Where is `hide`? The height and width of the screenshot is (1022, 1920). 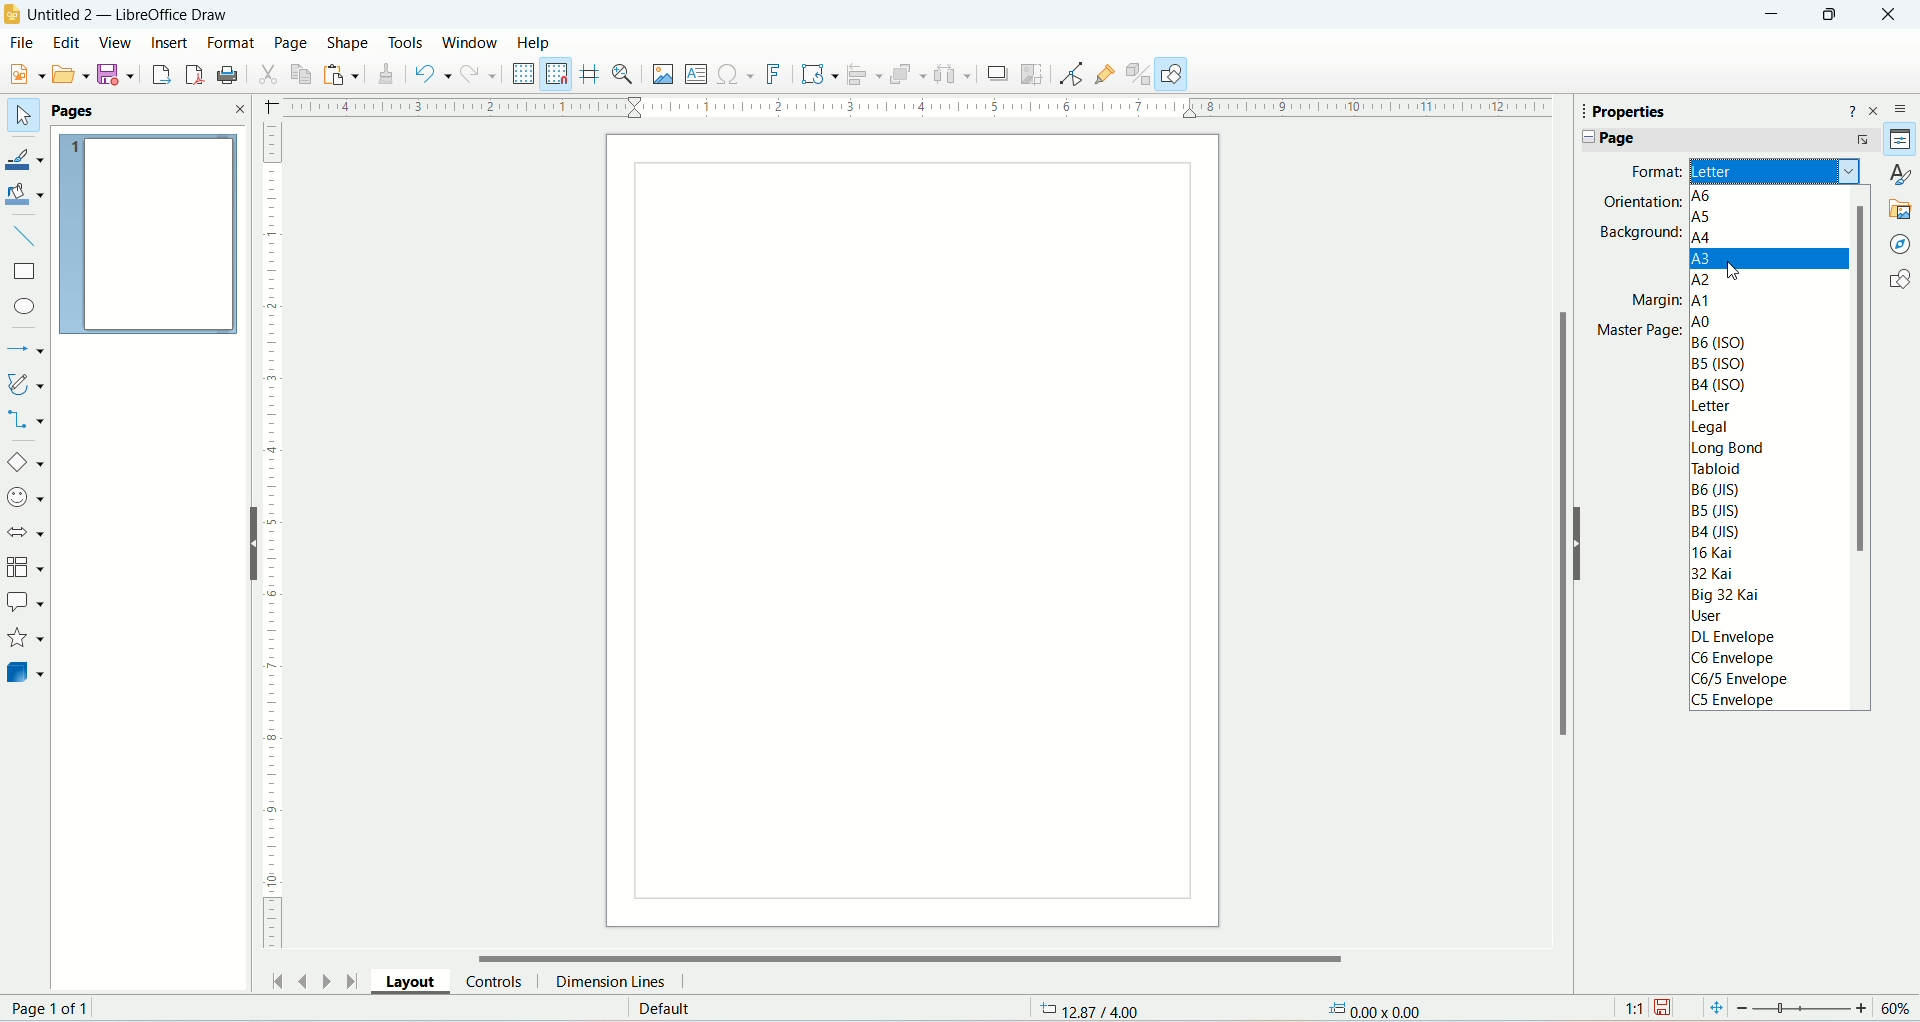 hide is located at coordinates (250, 542).